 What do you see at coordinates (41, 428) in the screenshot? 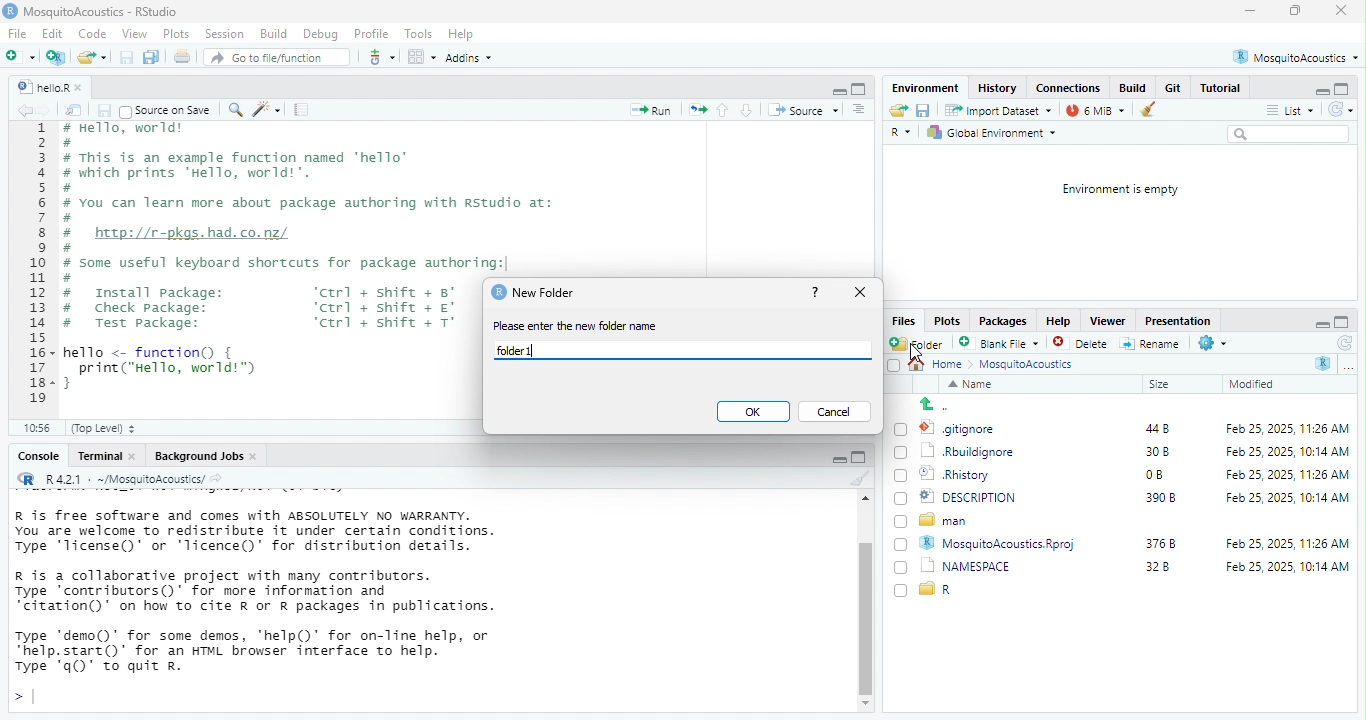
I see `10:56` at bounding box center [41, 428].